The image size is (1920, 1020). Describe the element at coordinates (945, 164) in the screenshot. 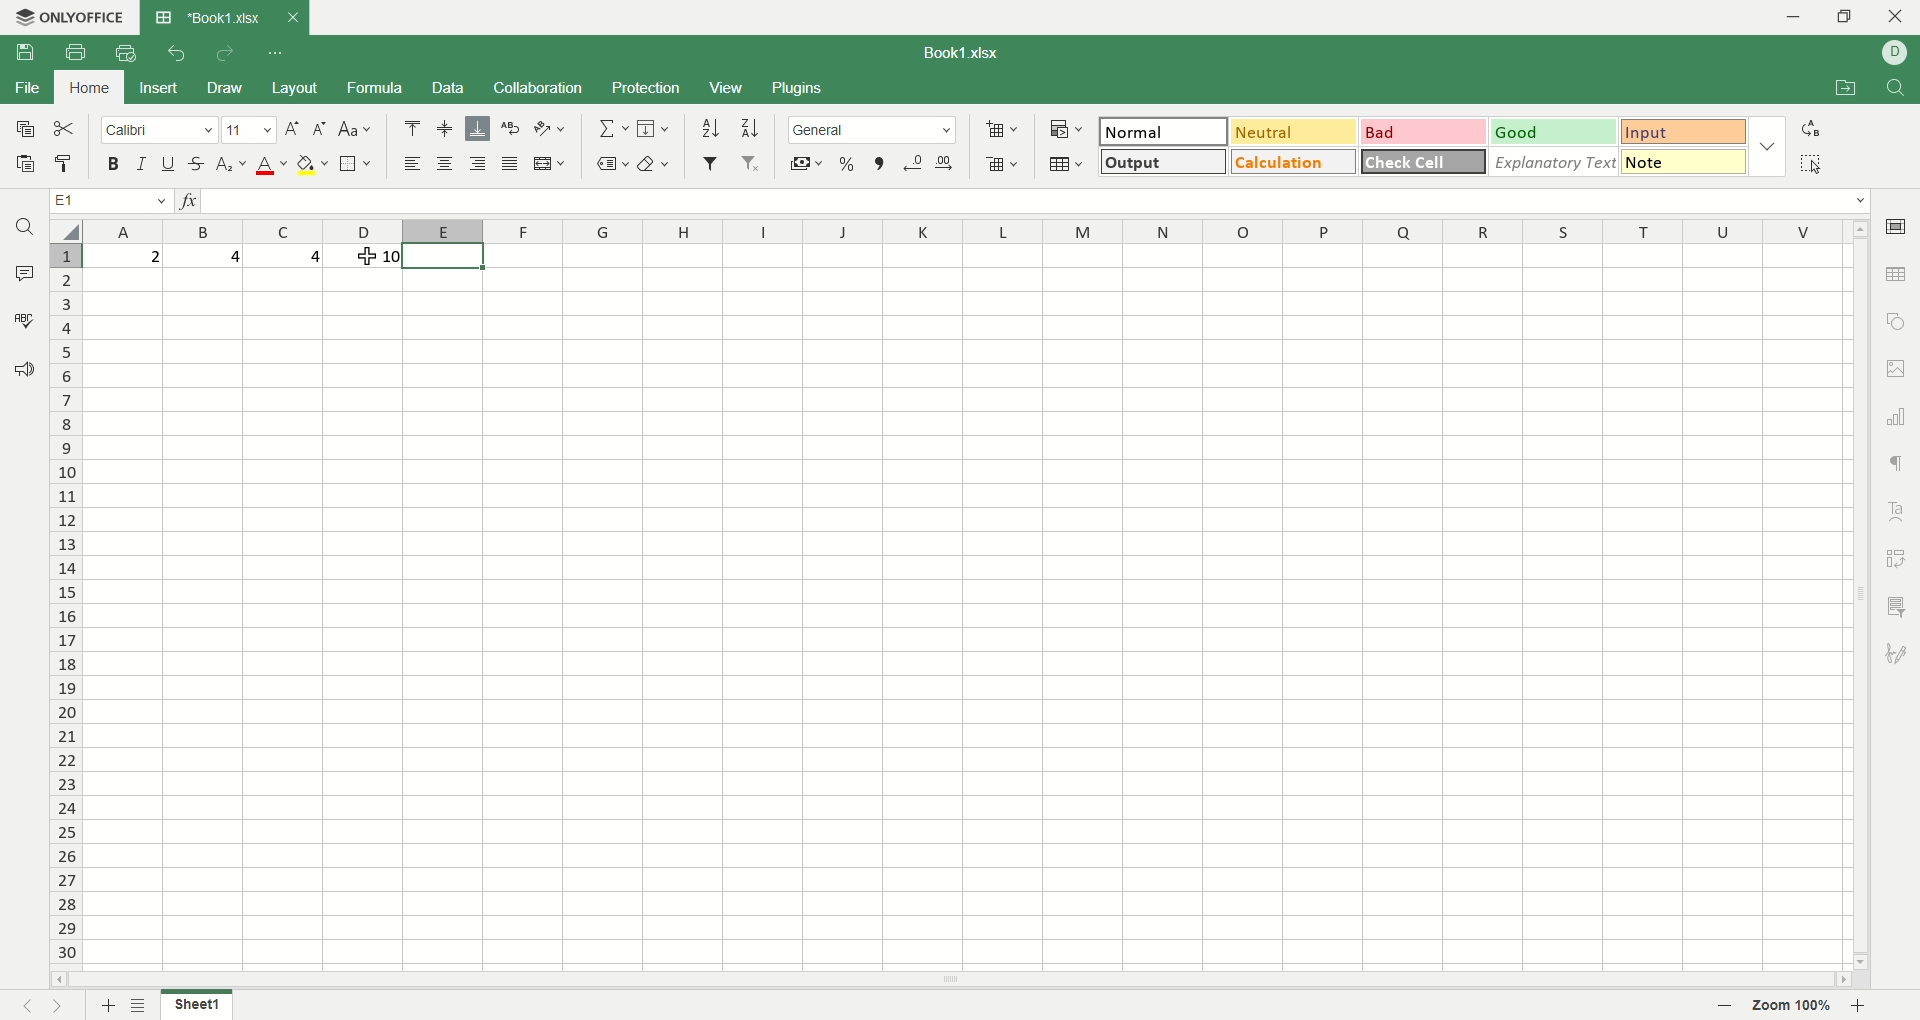

I see `increase decimal` at that location.